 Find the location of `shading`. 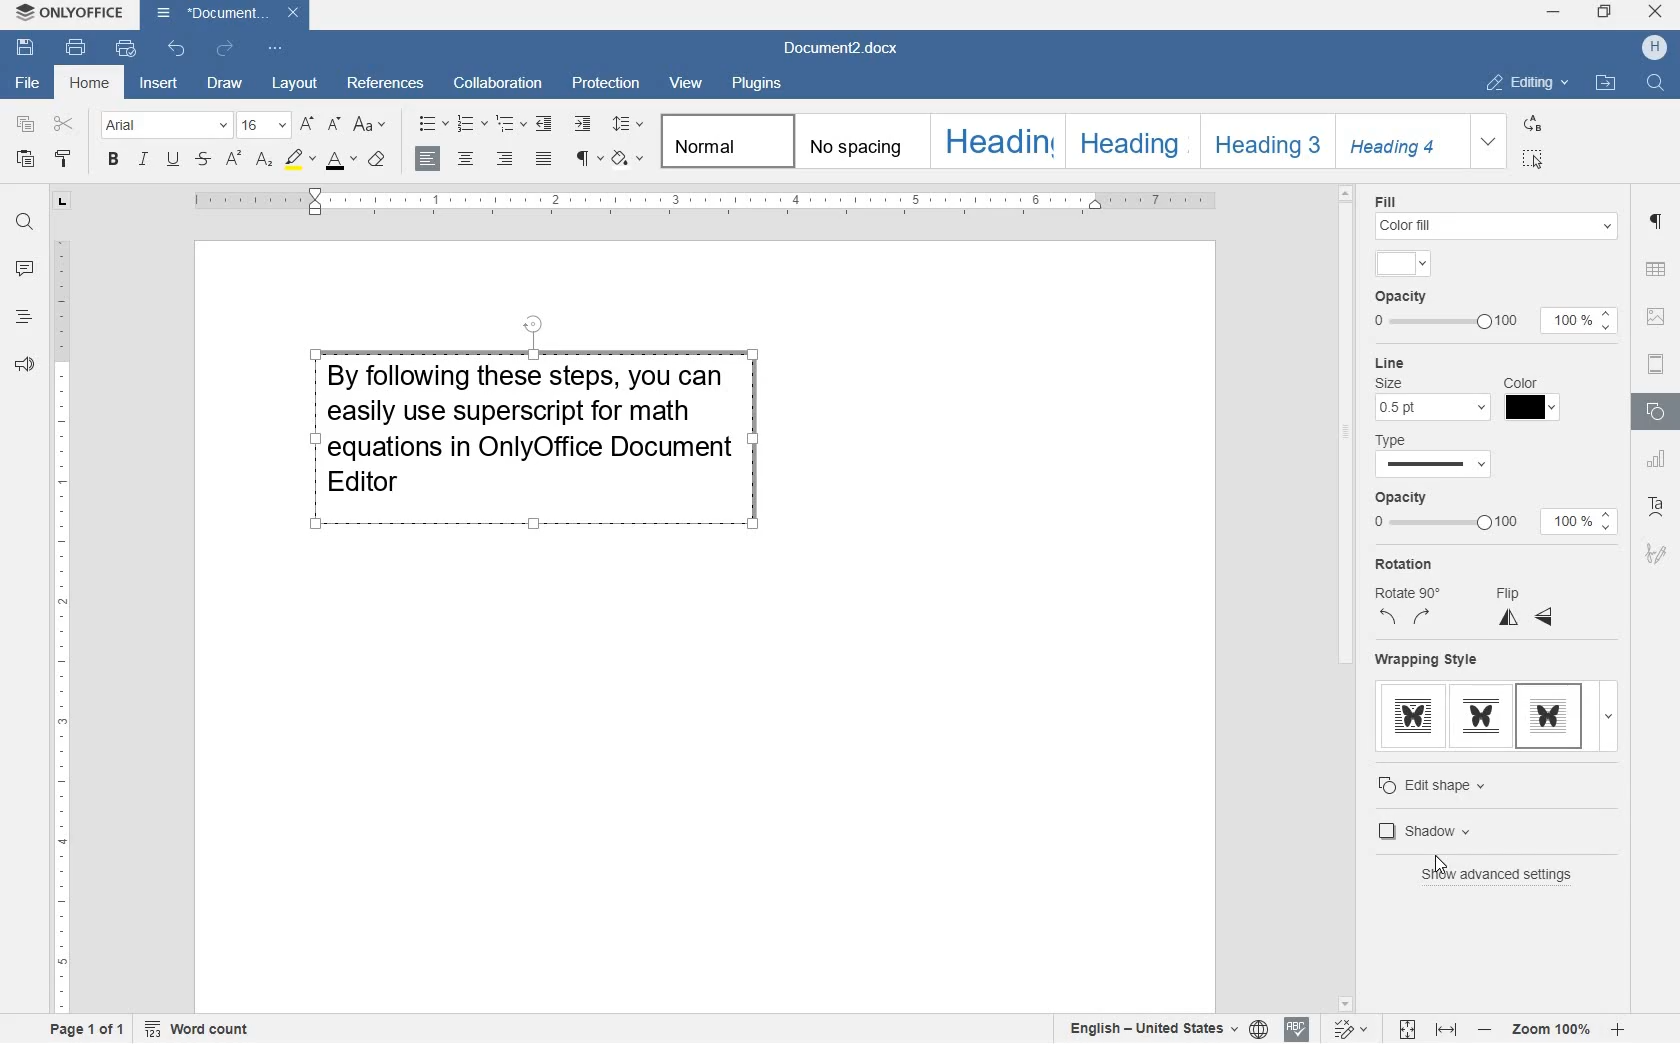

shading is located at coordinates (628, 158).